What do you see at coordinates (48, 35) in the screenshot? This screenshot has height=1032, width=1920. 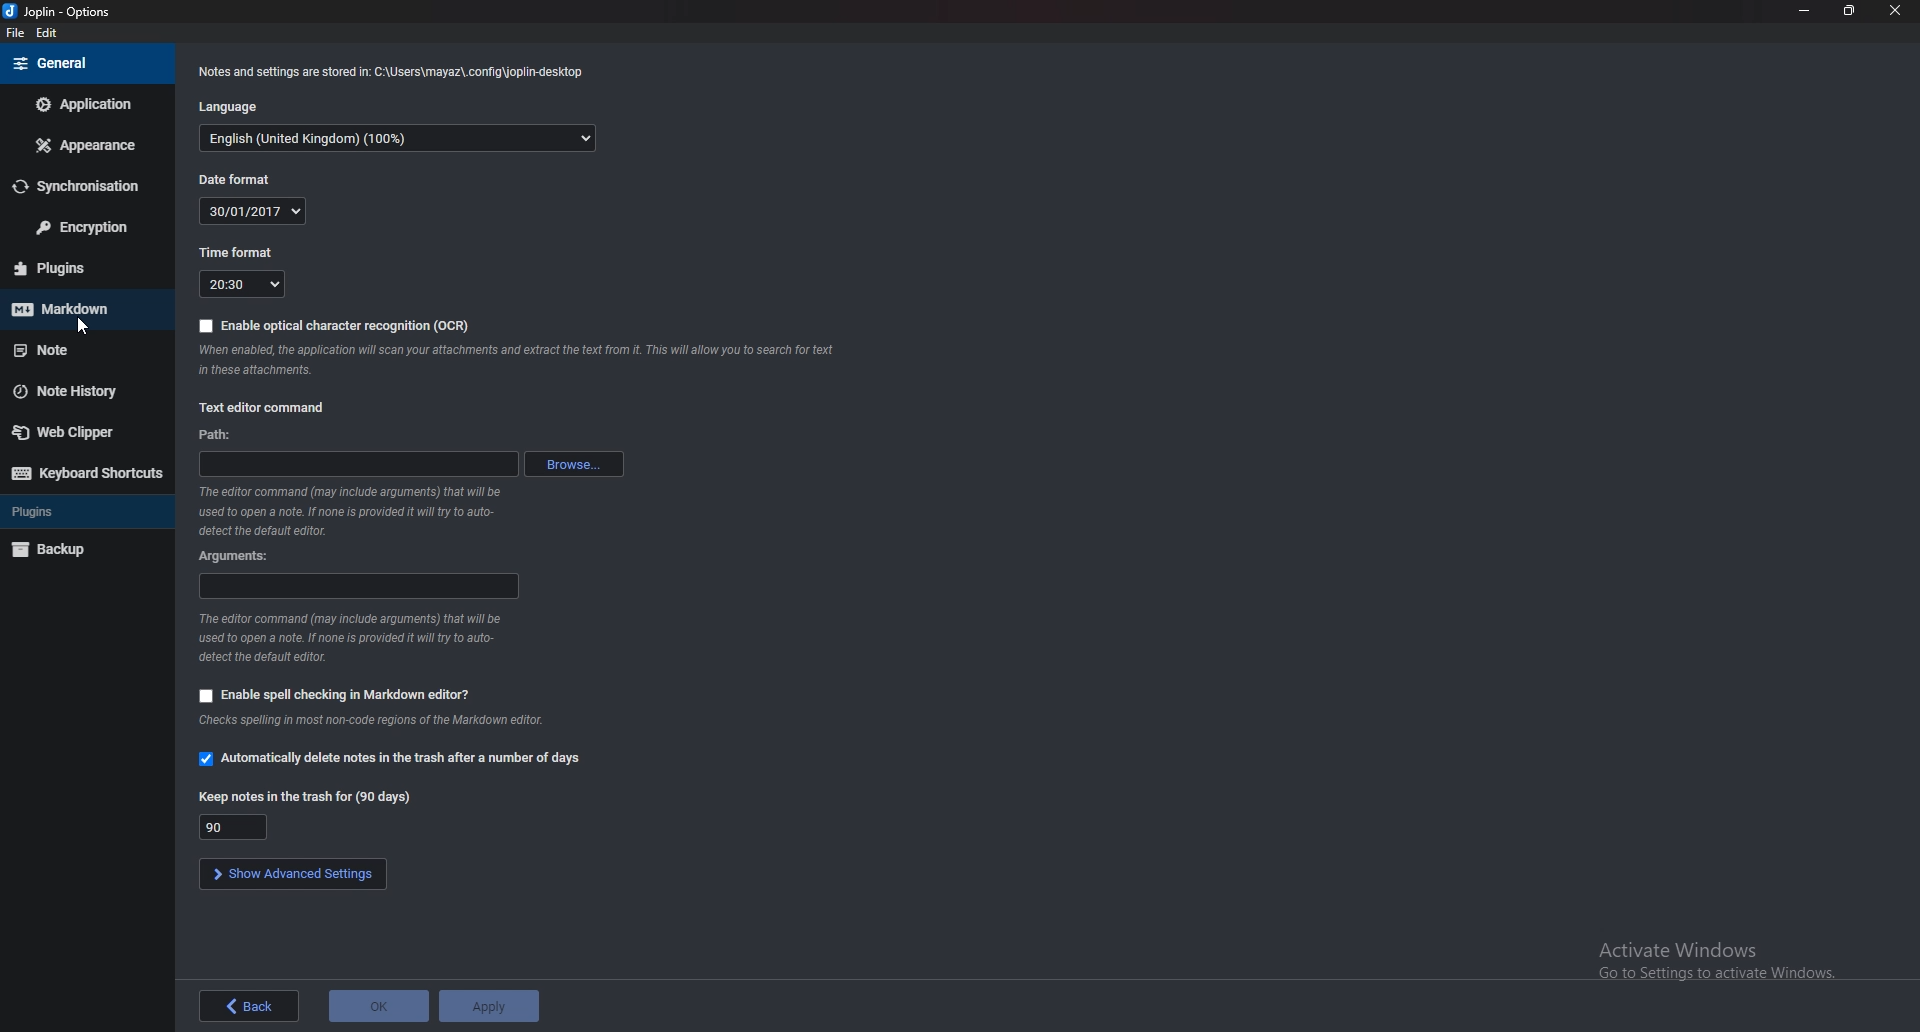 I see `edit` at bounding box center [48, 35].